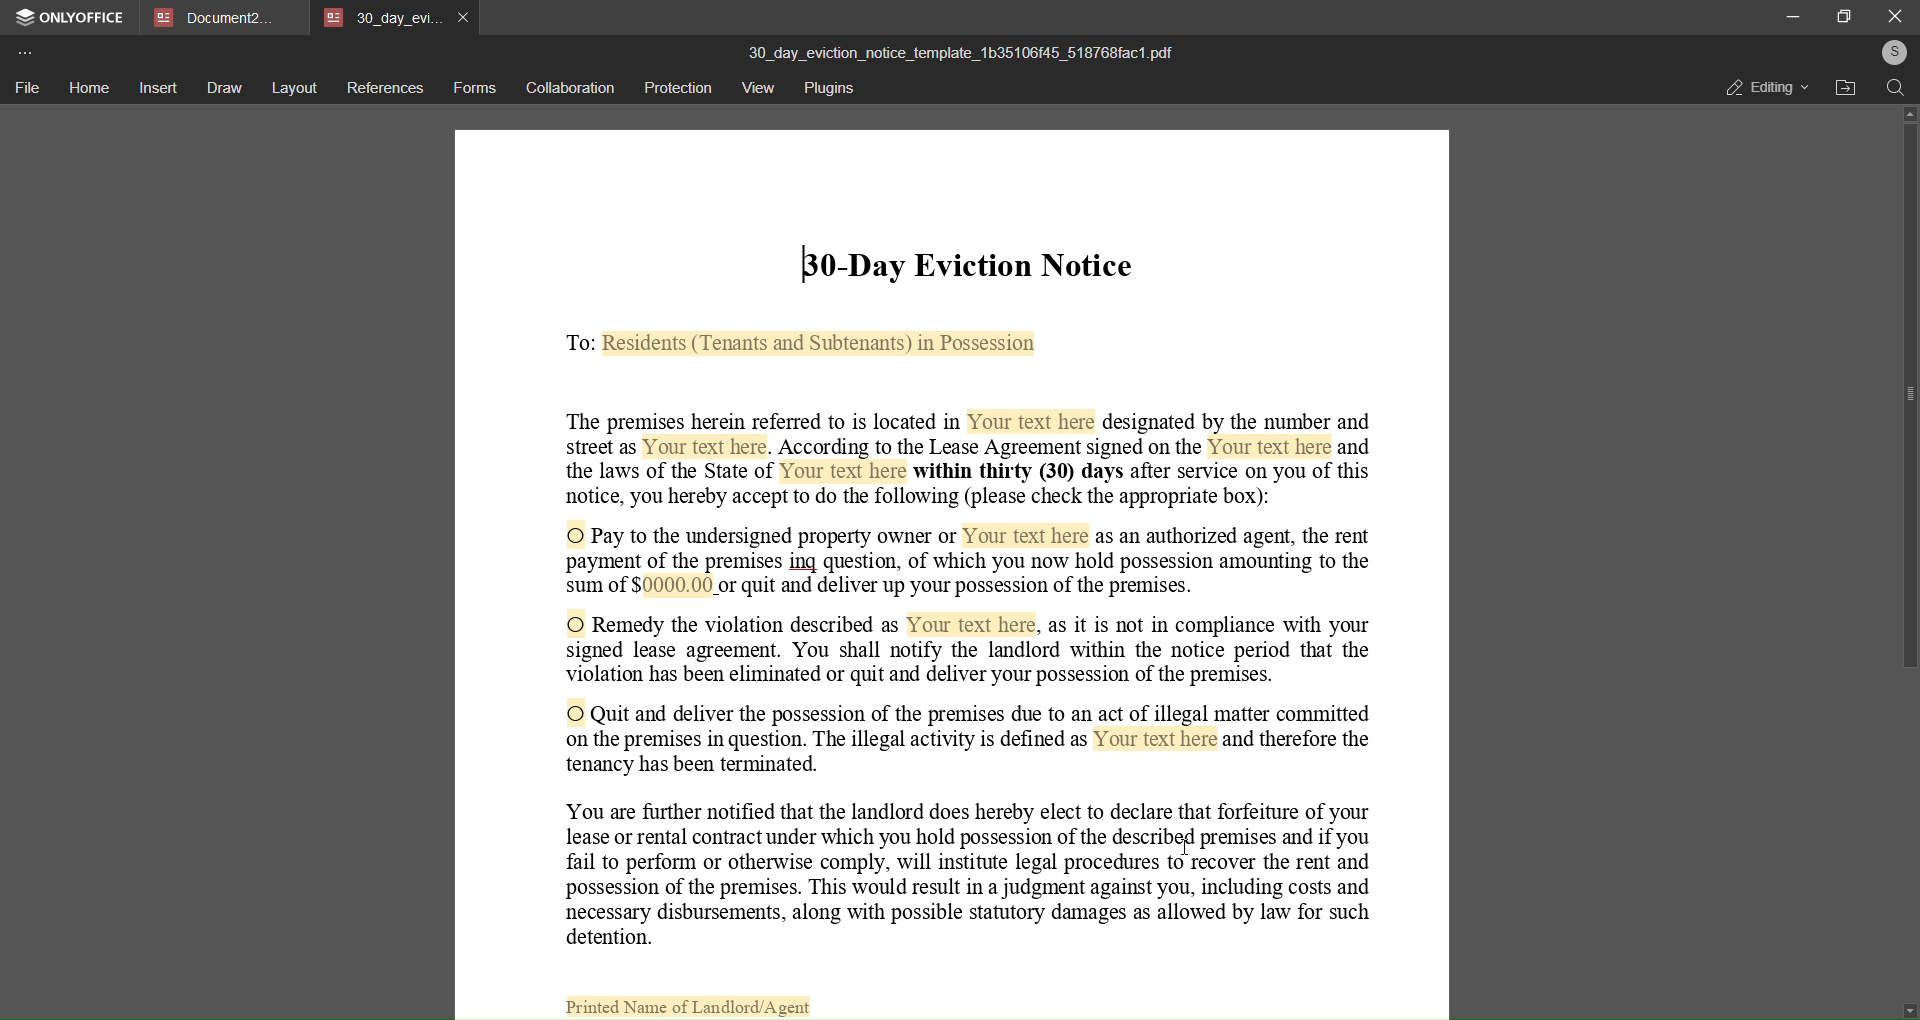 This screenshot has width=1920, height=1020. I want to click on search, so click(1896, 87).